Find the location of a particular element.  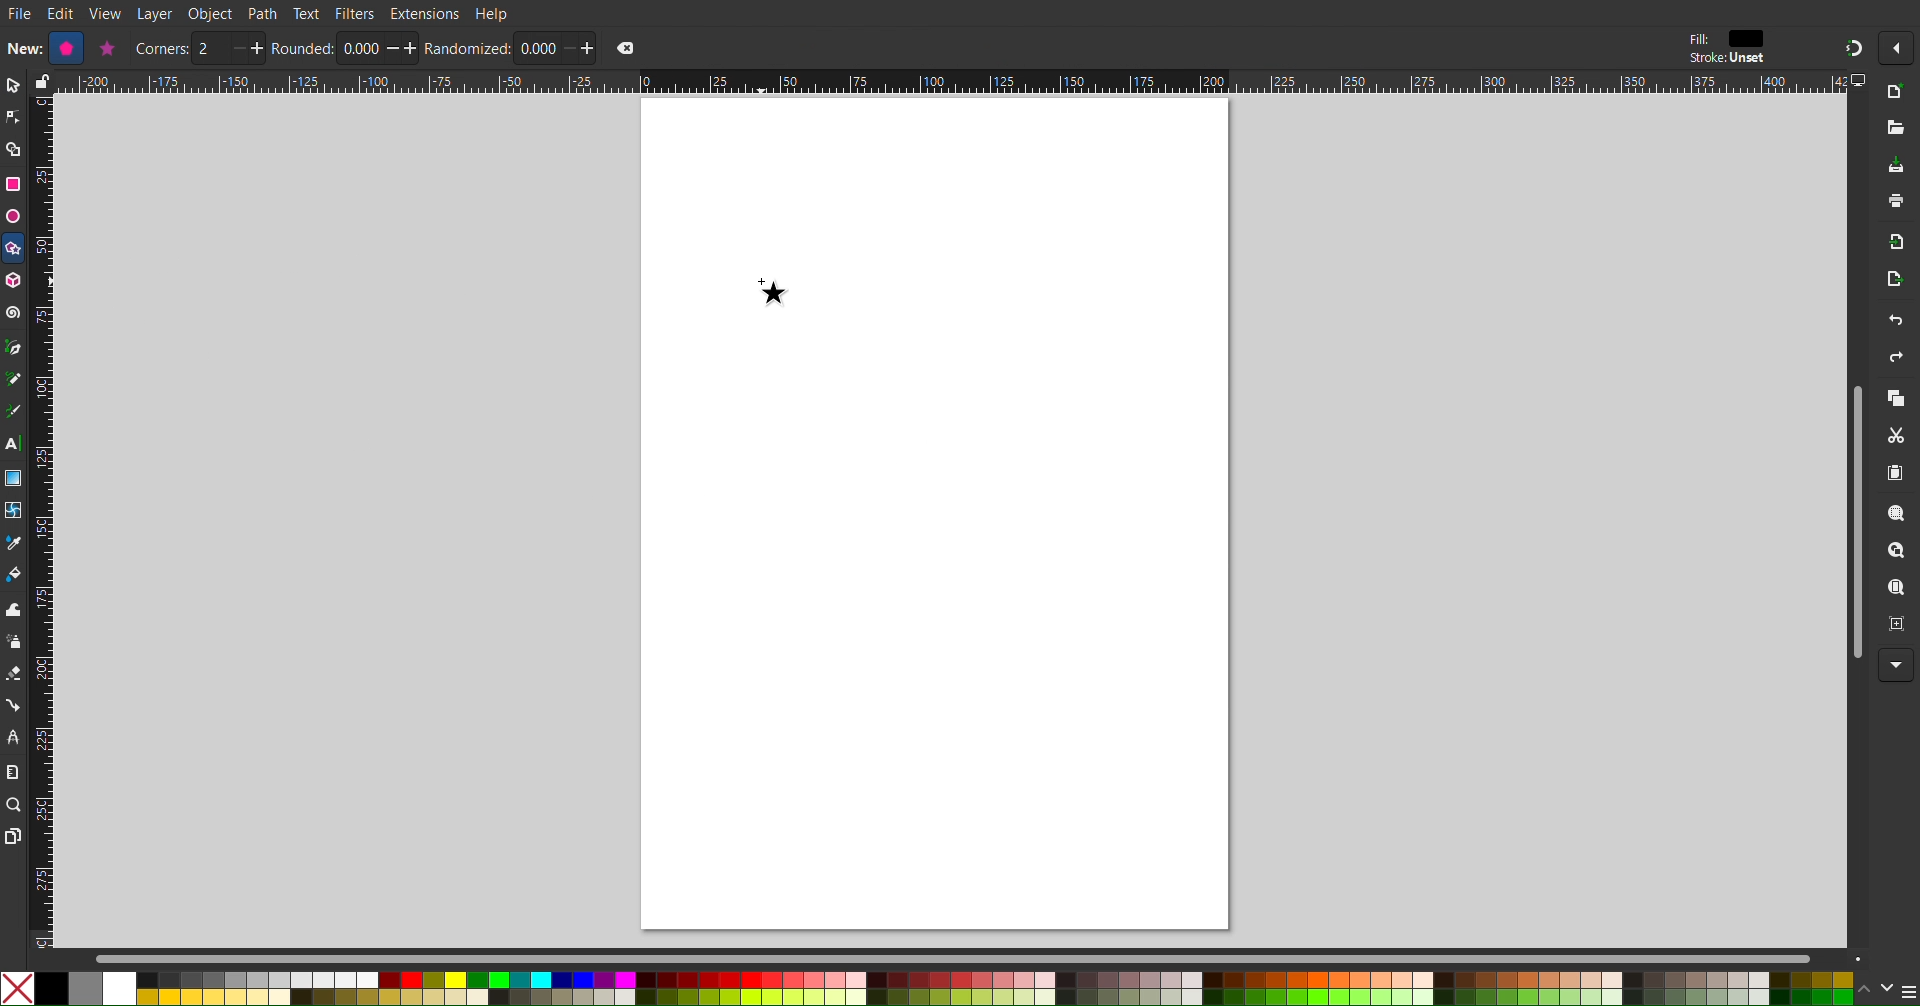

Gradient Tool is located at coordinates (14, 478).